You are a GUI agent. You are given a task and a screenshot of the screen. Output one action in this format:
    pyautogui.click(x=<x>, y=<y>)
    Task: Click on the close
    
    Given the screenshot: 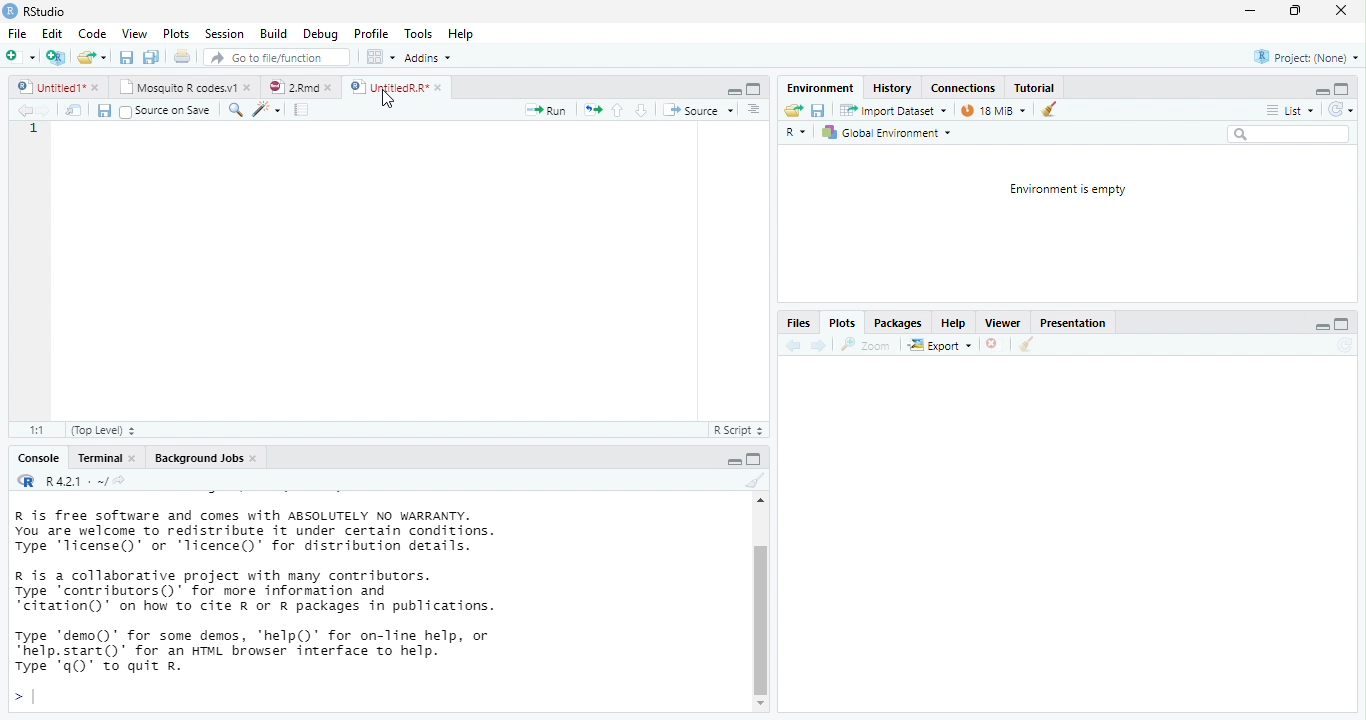 What is the action you would take?
    pyautogui.click(x=1340, y=11)
    